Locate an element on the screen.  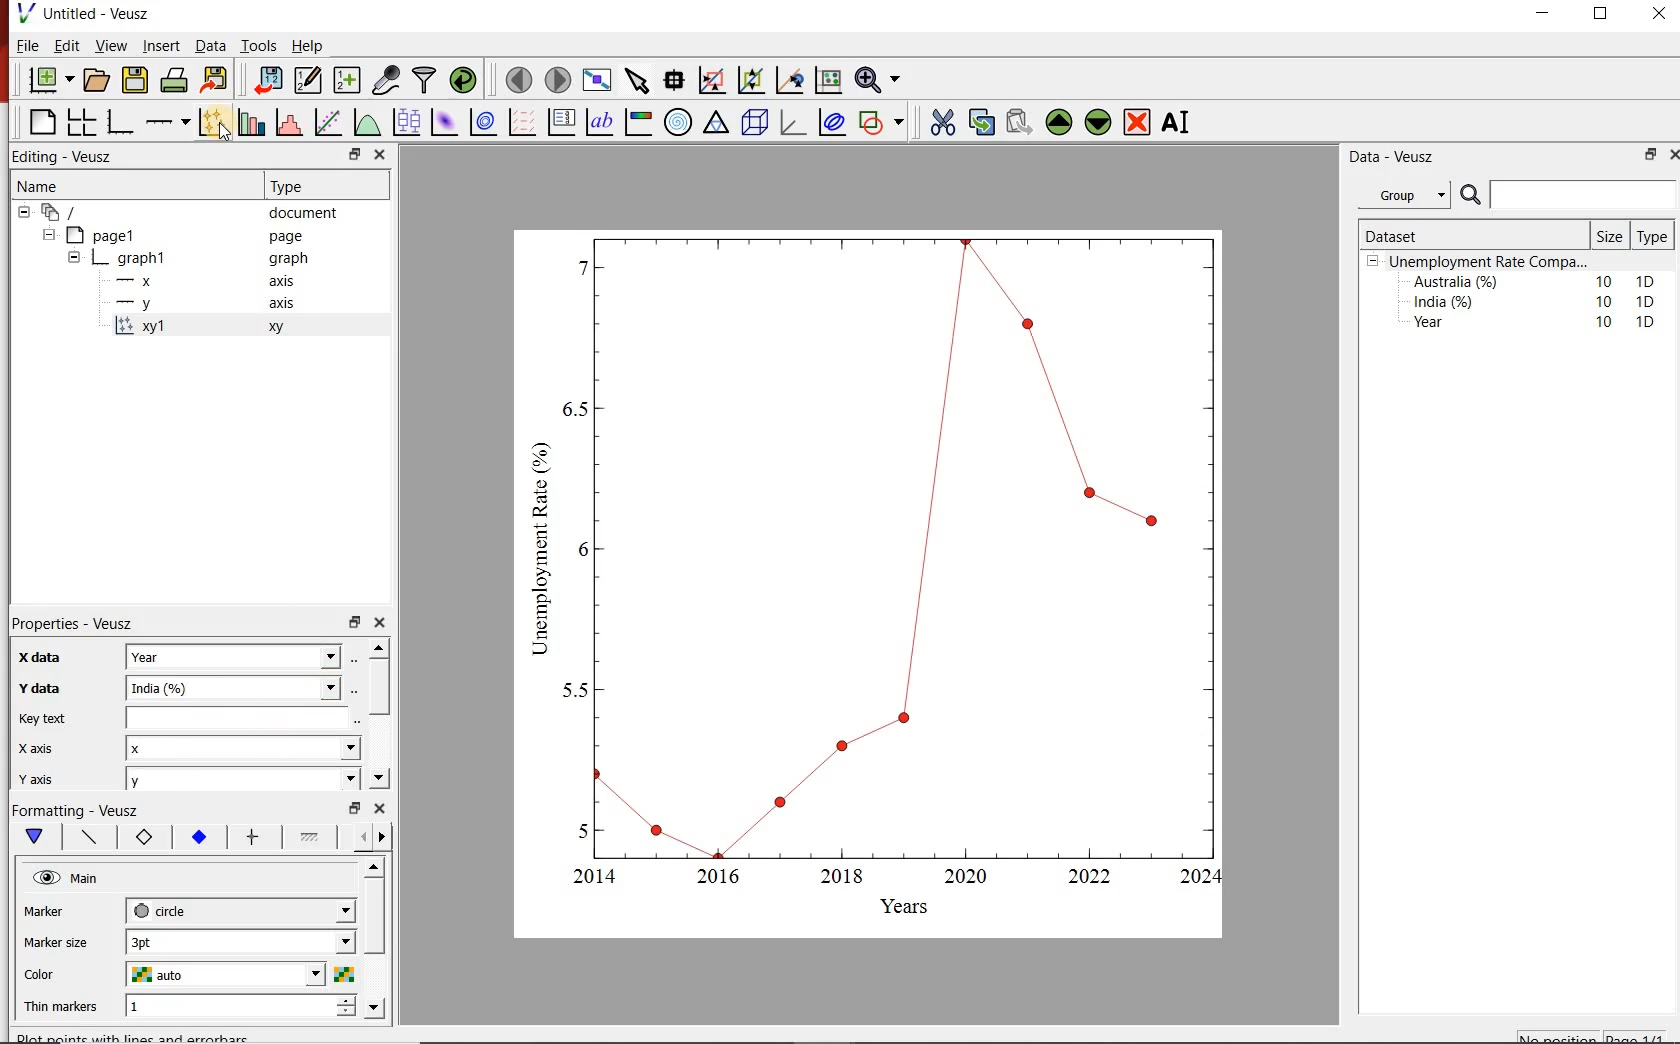
plot box plots is located at coordinates (407, 121).